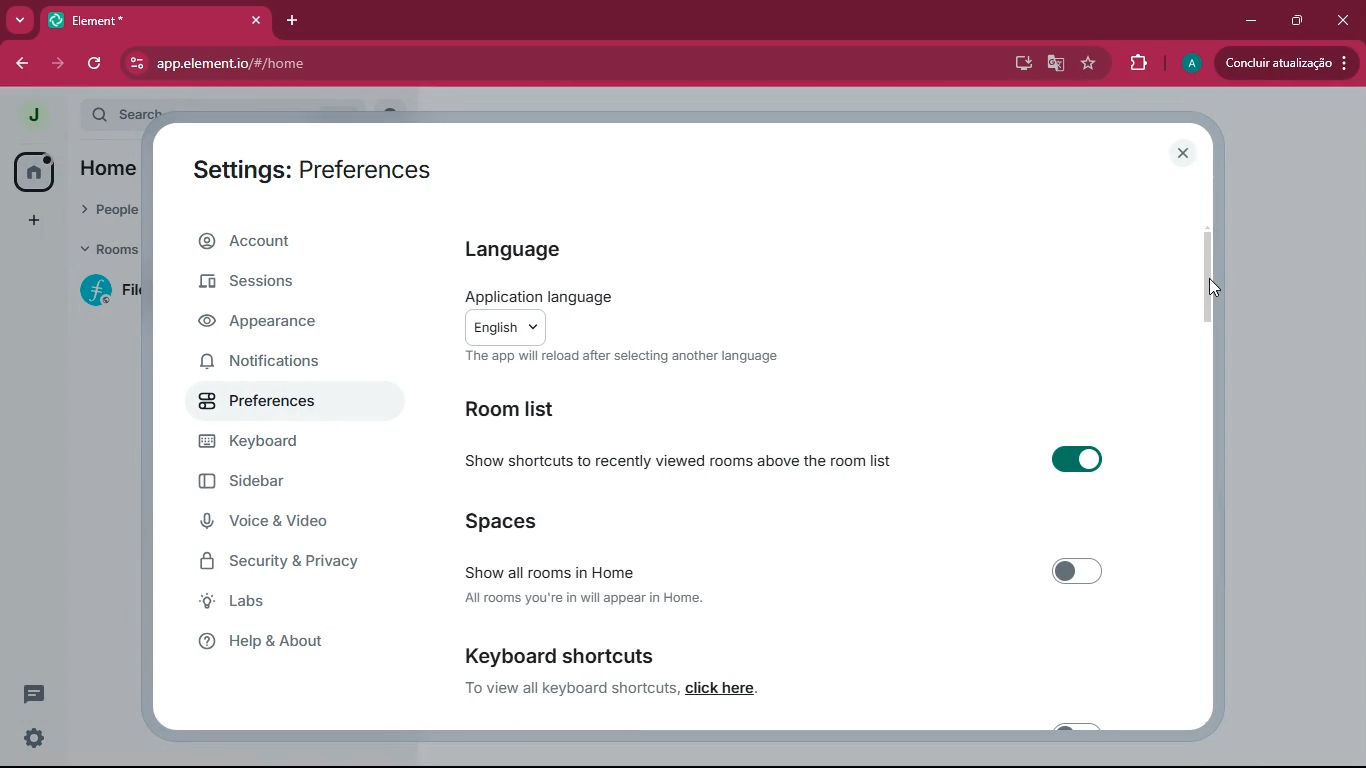 The height and width of the screenshot is (768, 1366). I want to click on add, so click(32, 221).